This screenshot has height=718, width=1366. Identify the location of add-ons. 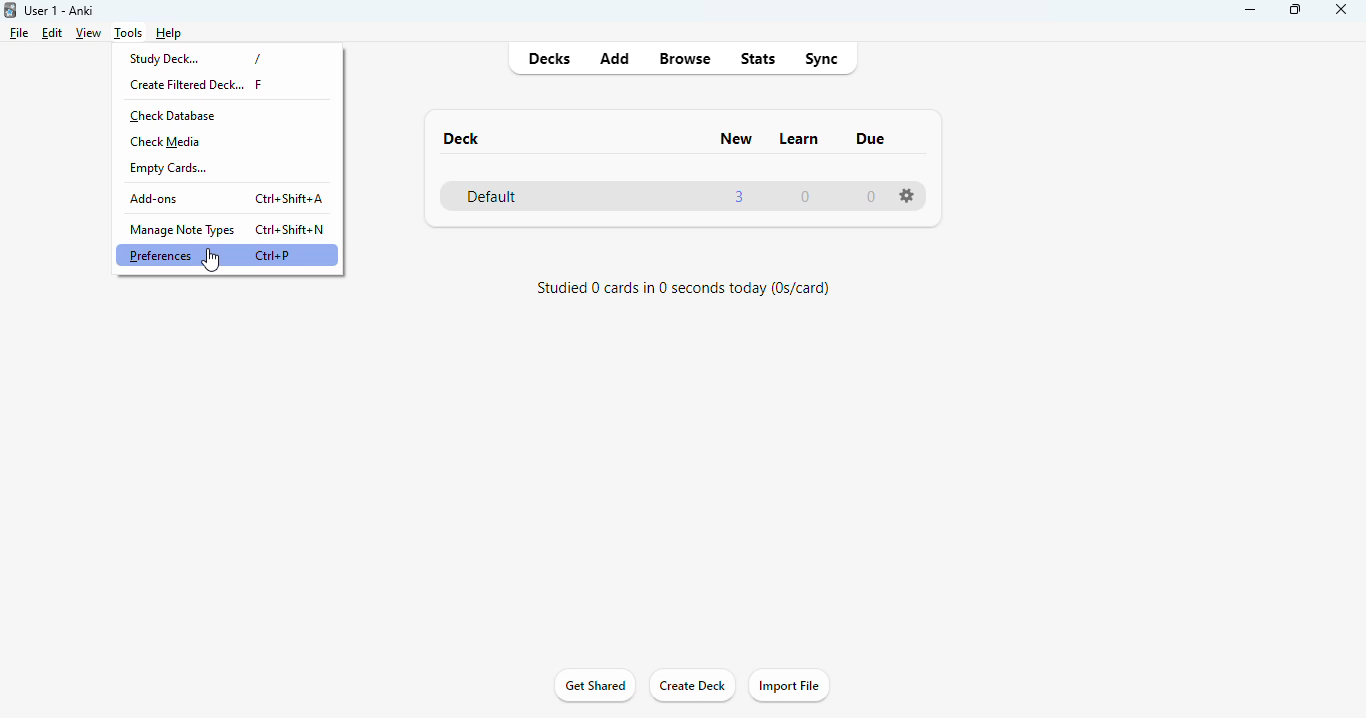
(155, 198).